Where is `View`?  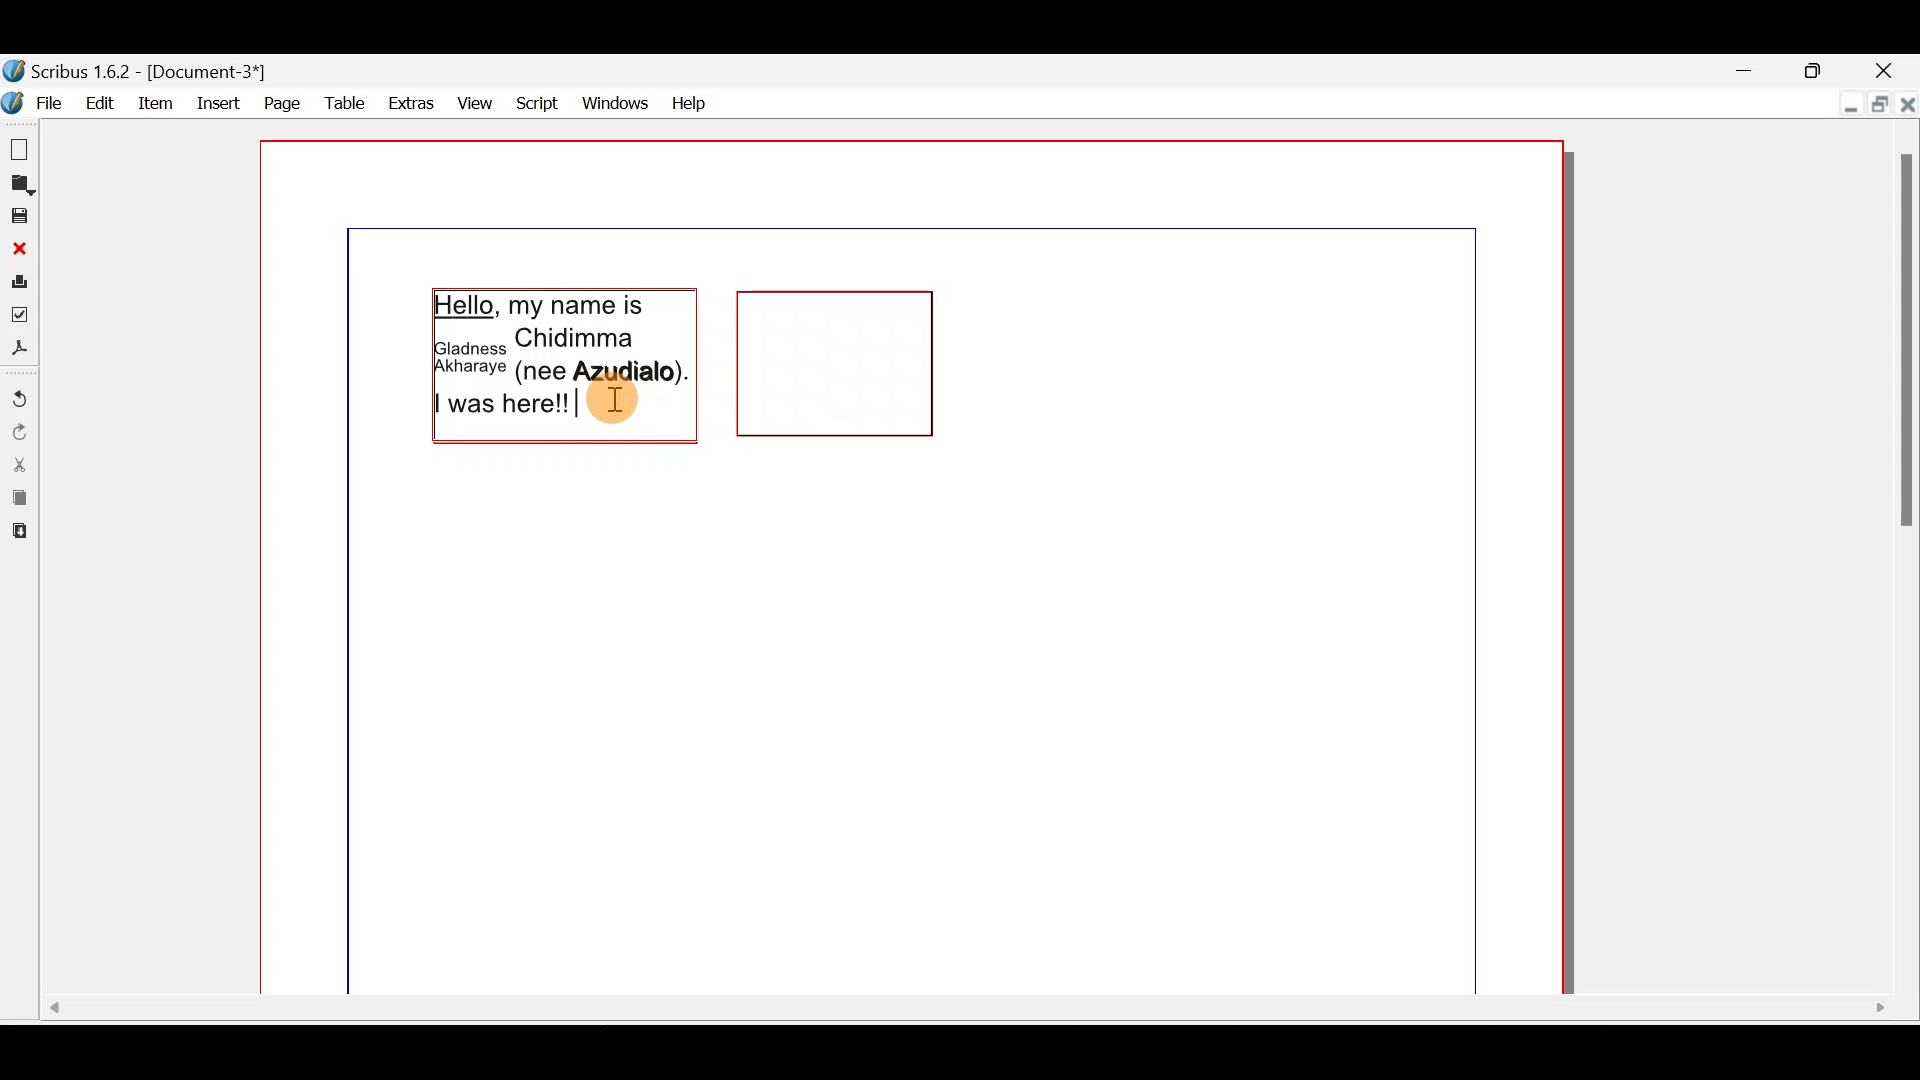
View is located at coordinates (477, 100).